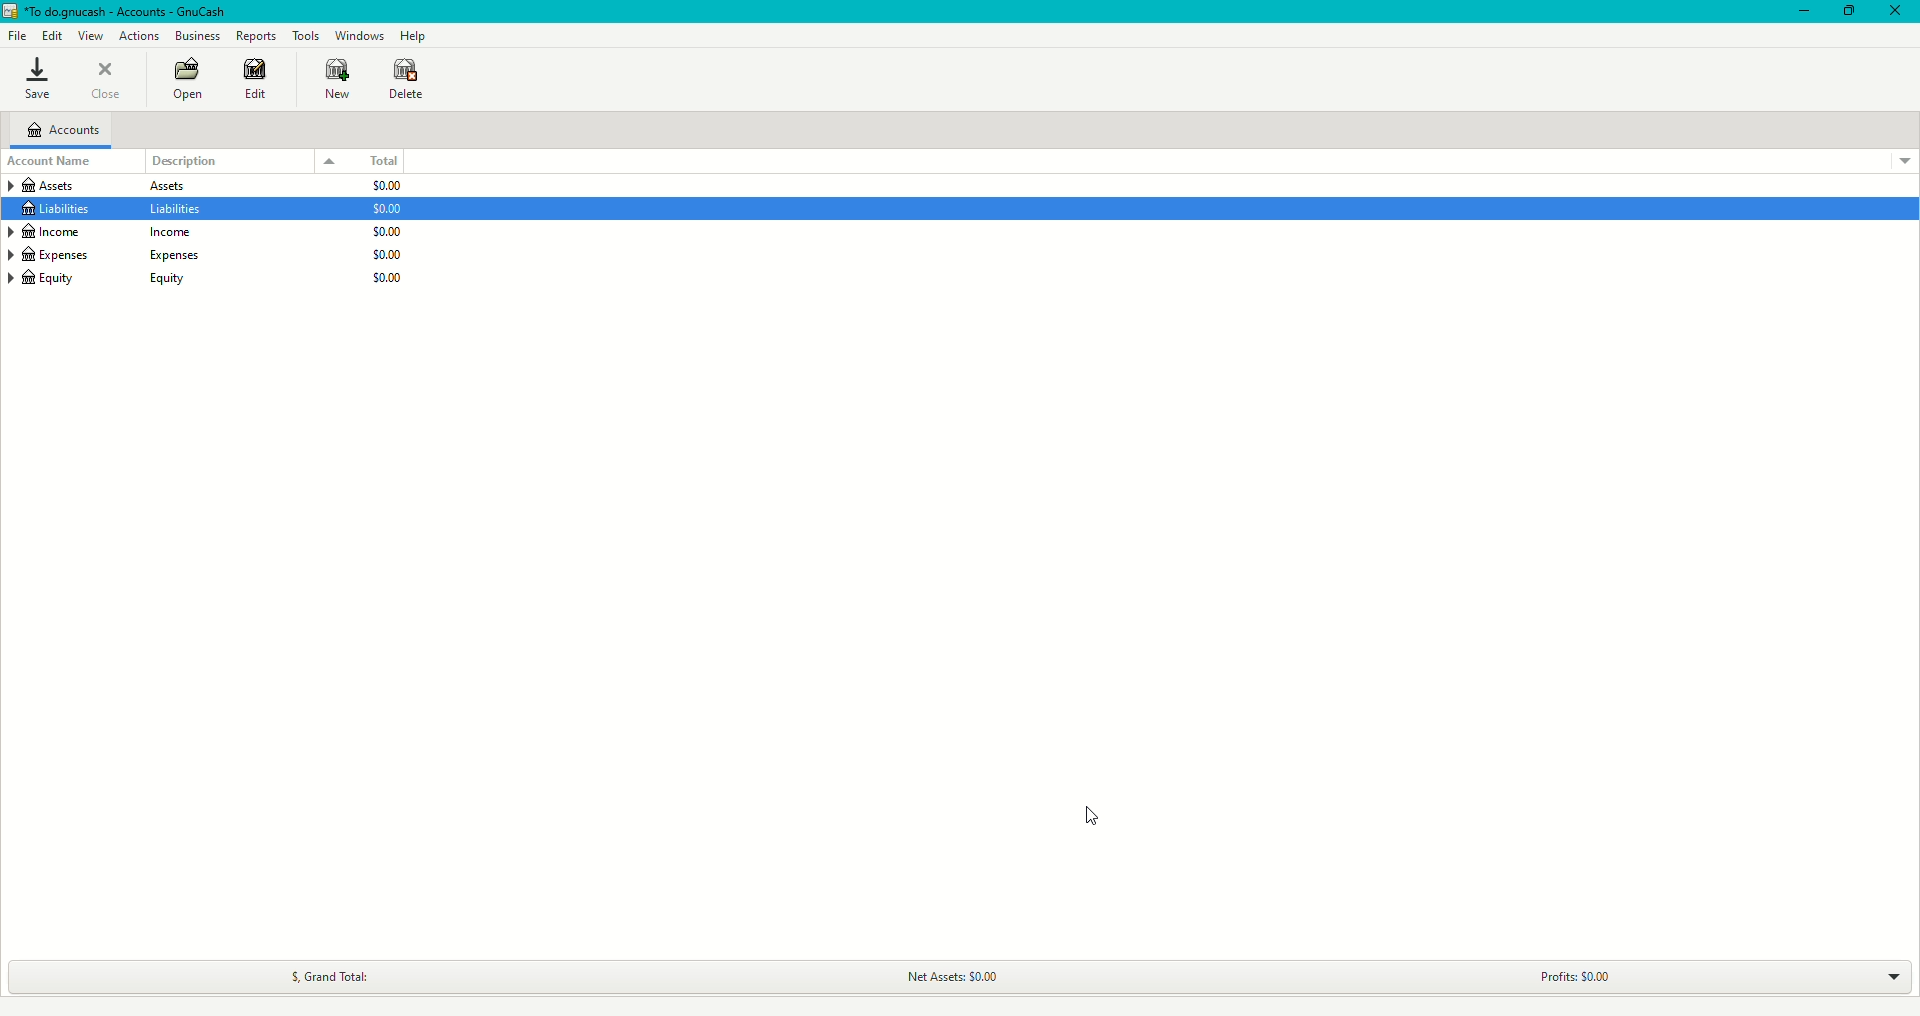 This screenshot has width=1920, height=1016. Describe the element at coordinates (56, 37) in the screenshot. I see `Edit` at that location.